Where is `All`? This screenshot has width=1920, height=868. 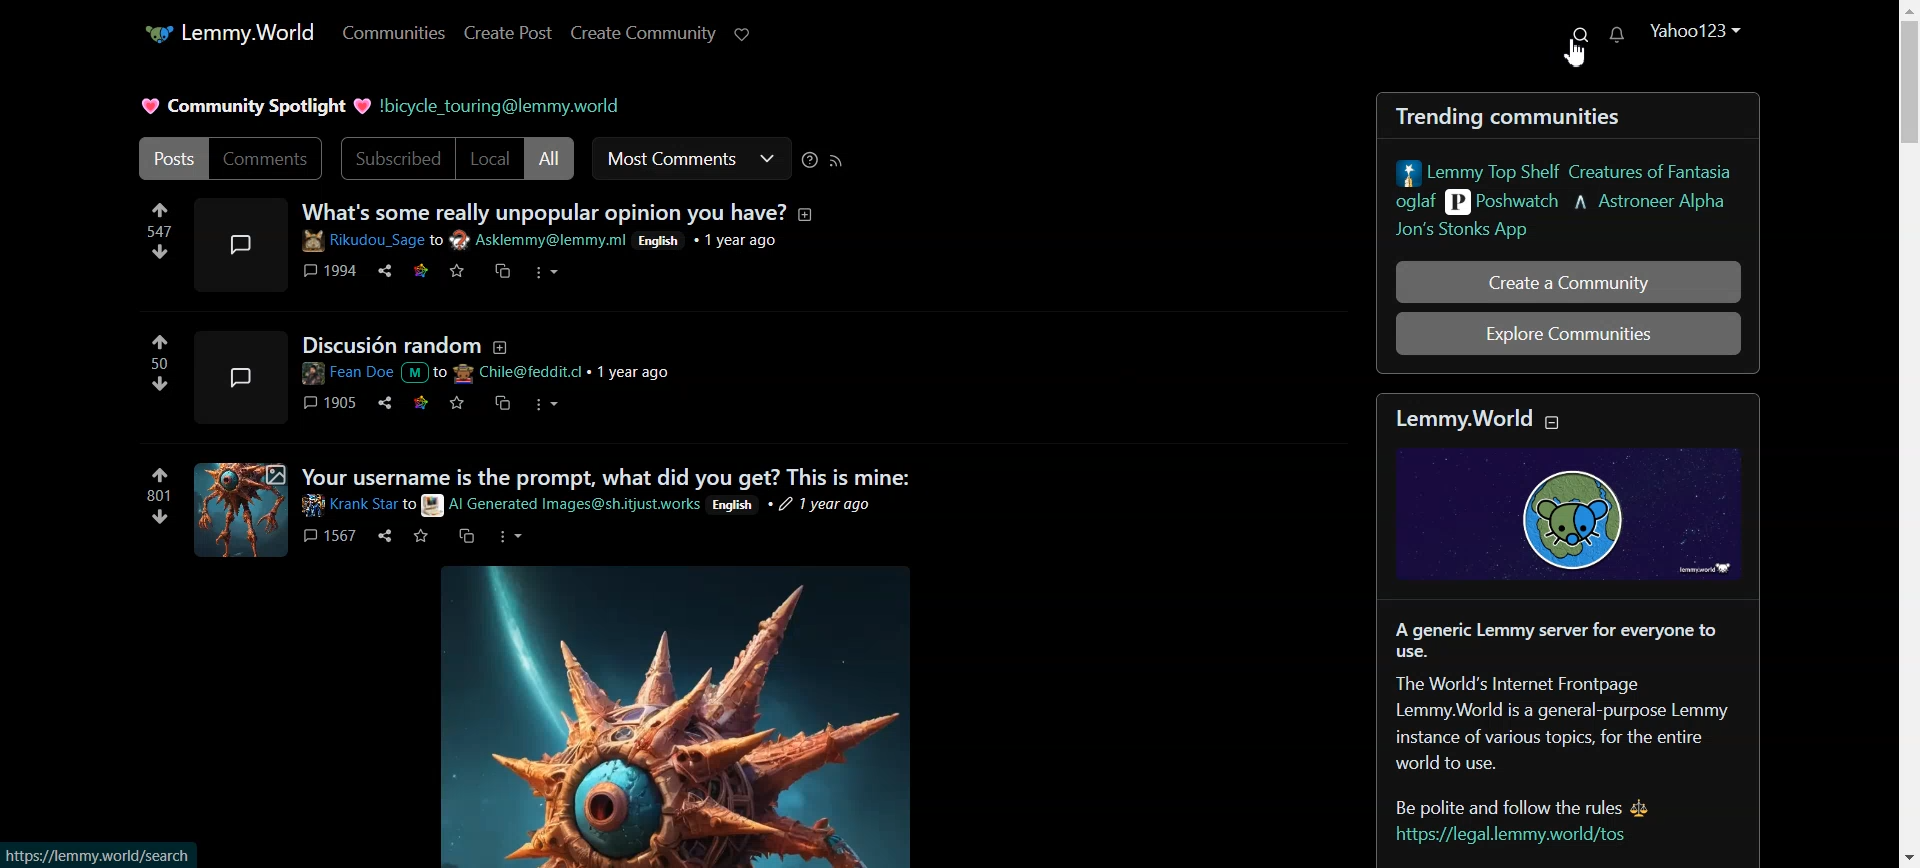 All is located at coordinates (553, 157).